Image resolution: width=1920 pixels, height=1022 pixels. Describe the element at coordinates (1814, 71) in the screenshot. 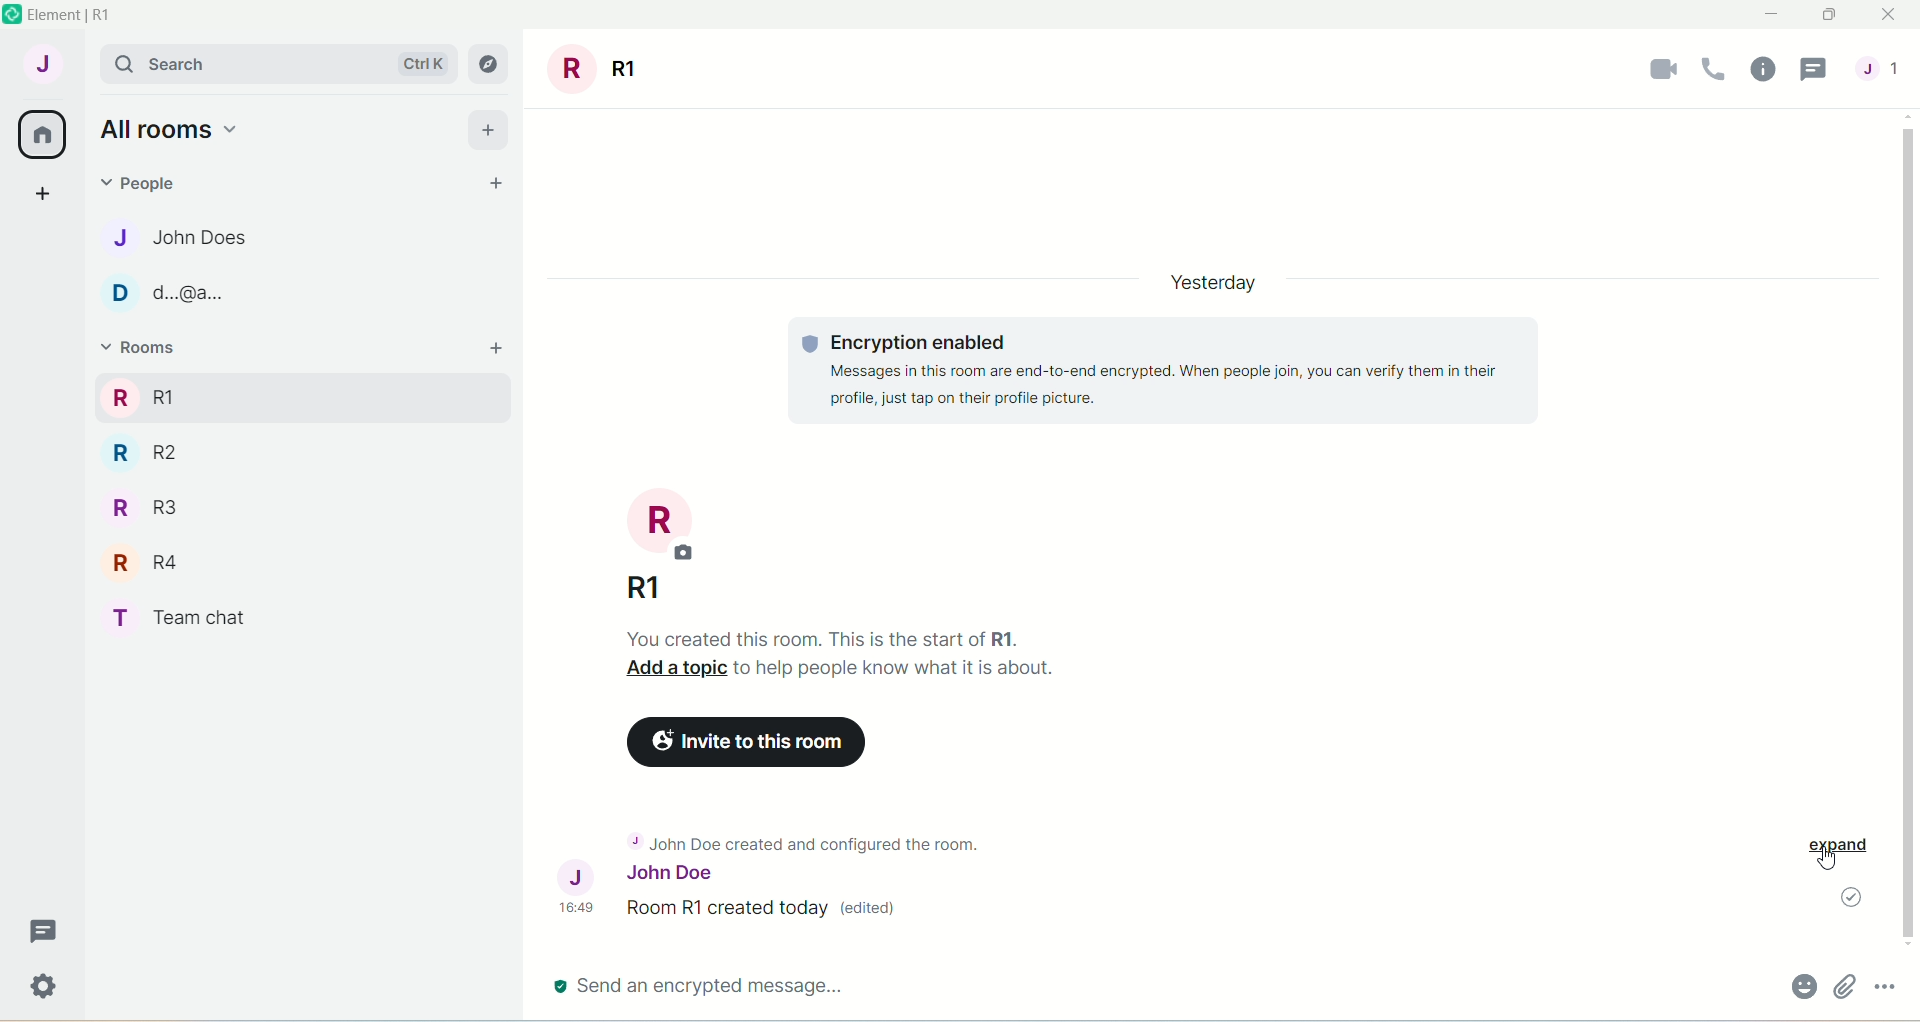

I see `threads` at that location.